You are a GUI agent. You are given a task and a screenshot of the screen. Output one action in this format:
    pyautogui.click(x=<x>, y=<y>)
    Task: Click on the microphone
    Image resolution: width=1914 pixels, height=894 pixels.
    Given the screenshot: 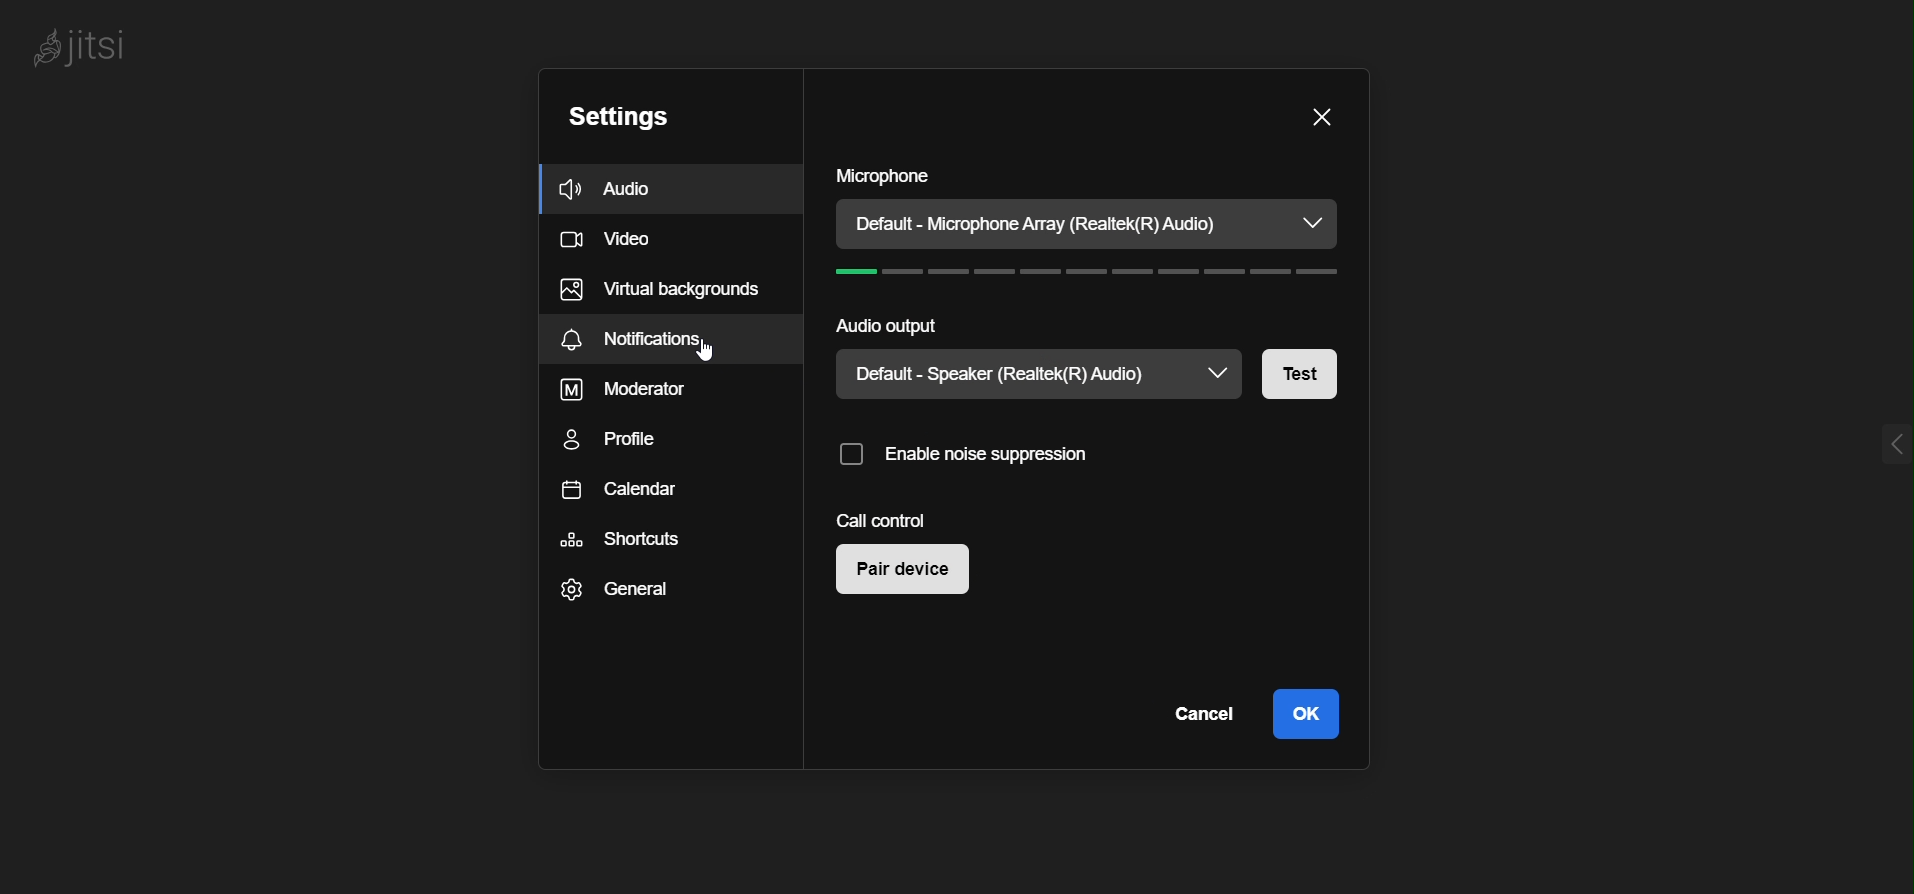 What is the action you would take?
    pyautogui.click(x=885, y=171)
    